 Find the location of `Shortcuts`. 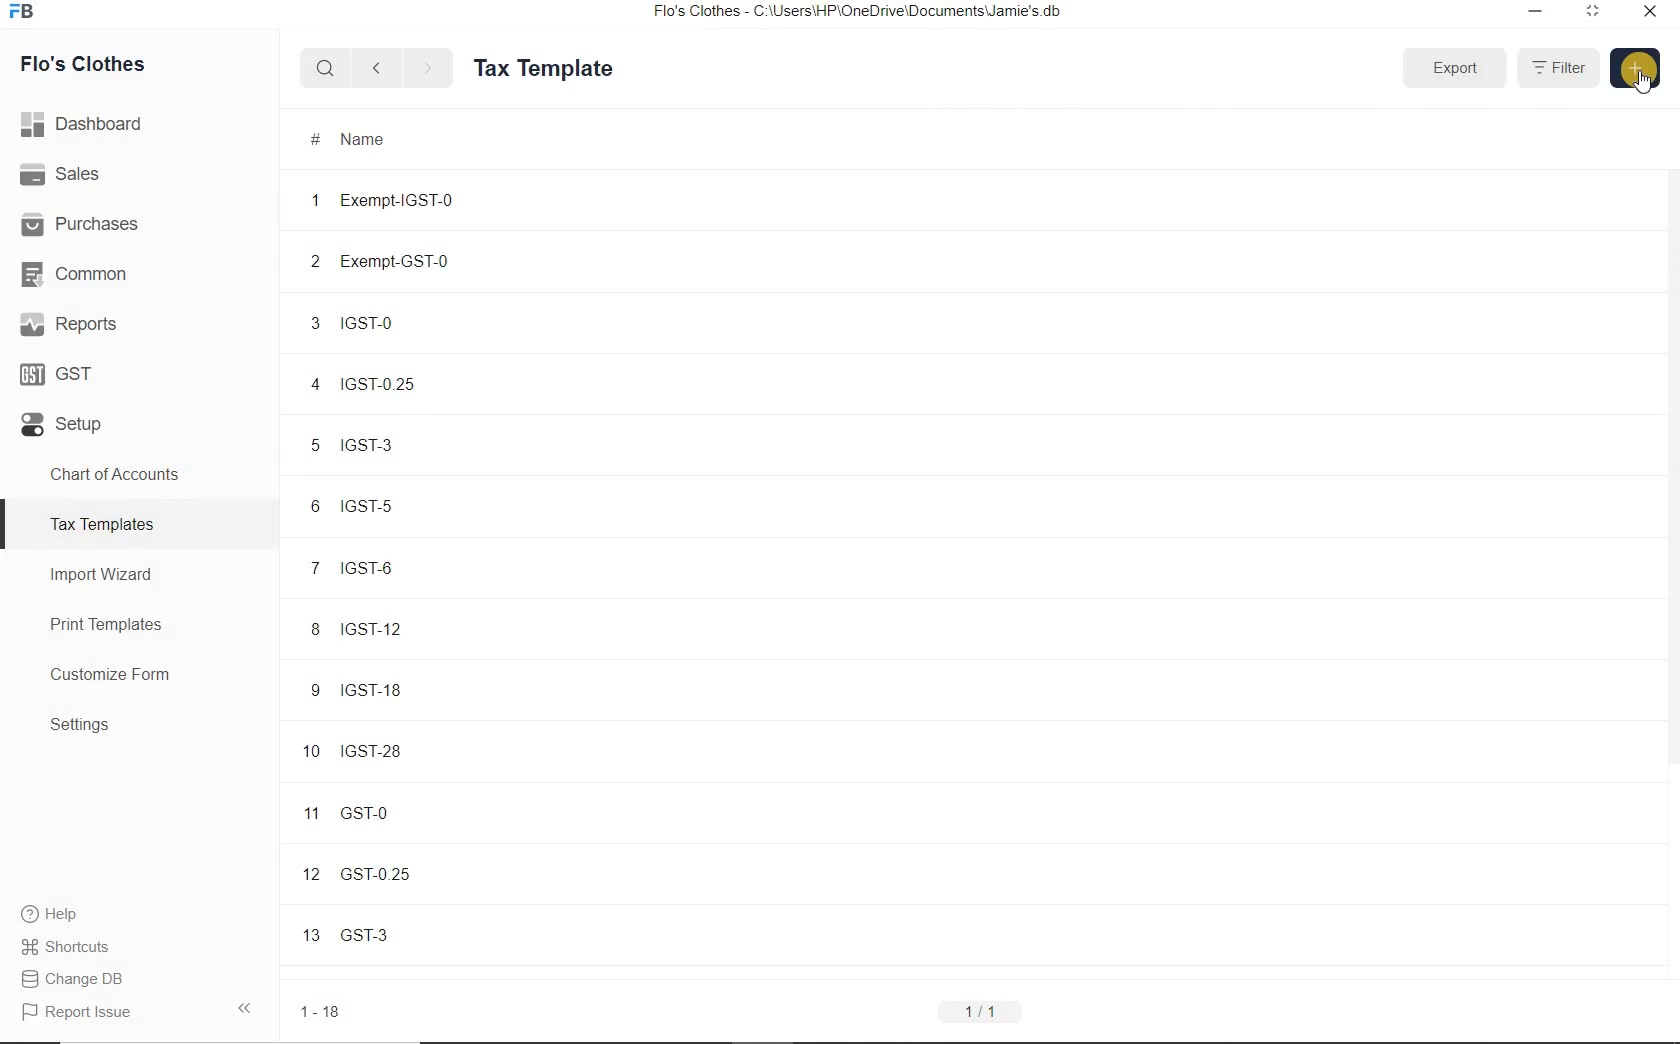

Shortcuts is located at coordinates (140, 947).